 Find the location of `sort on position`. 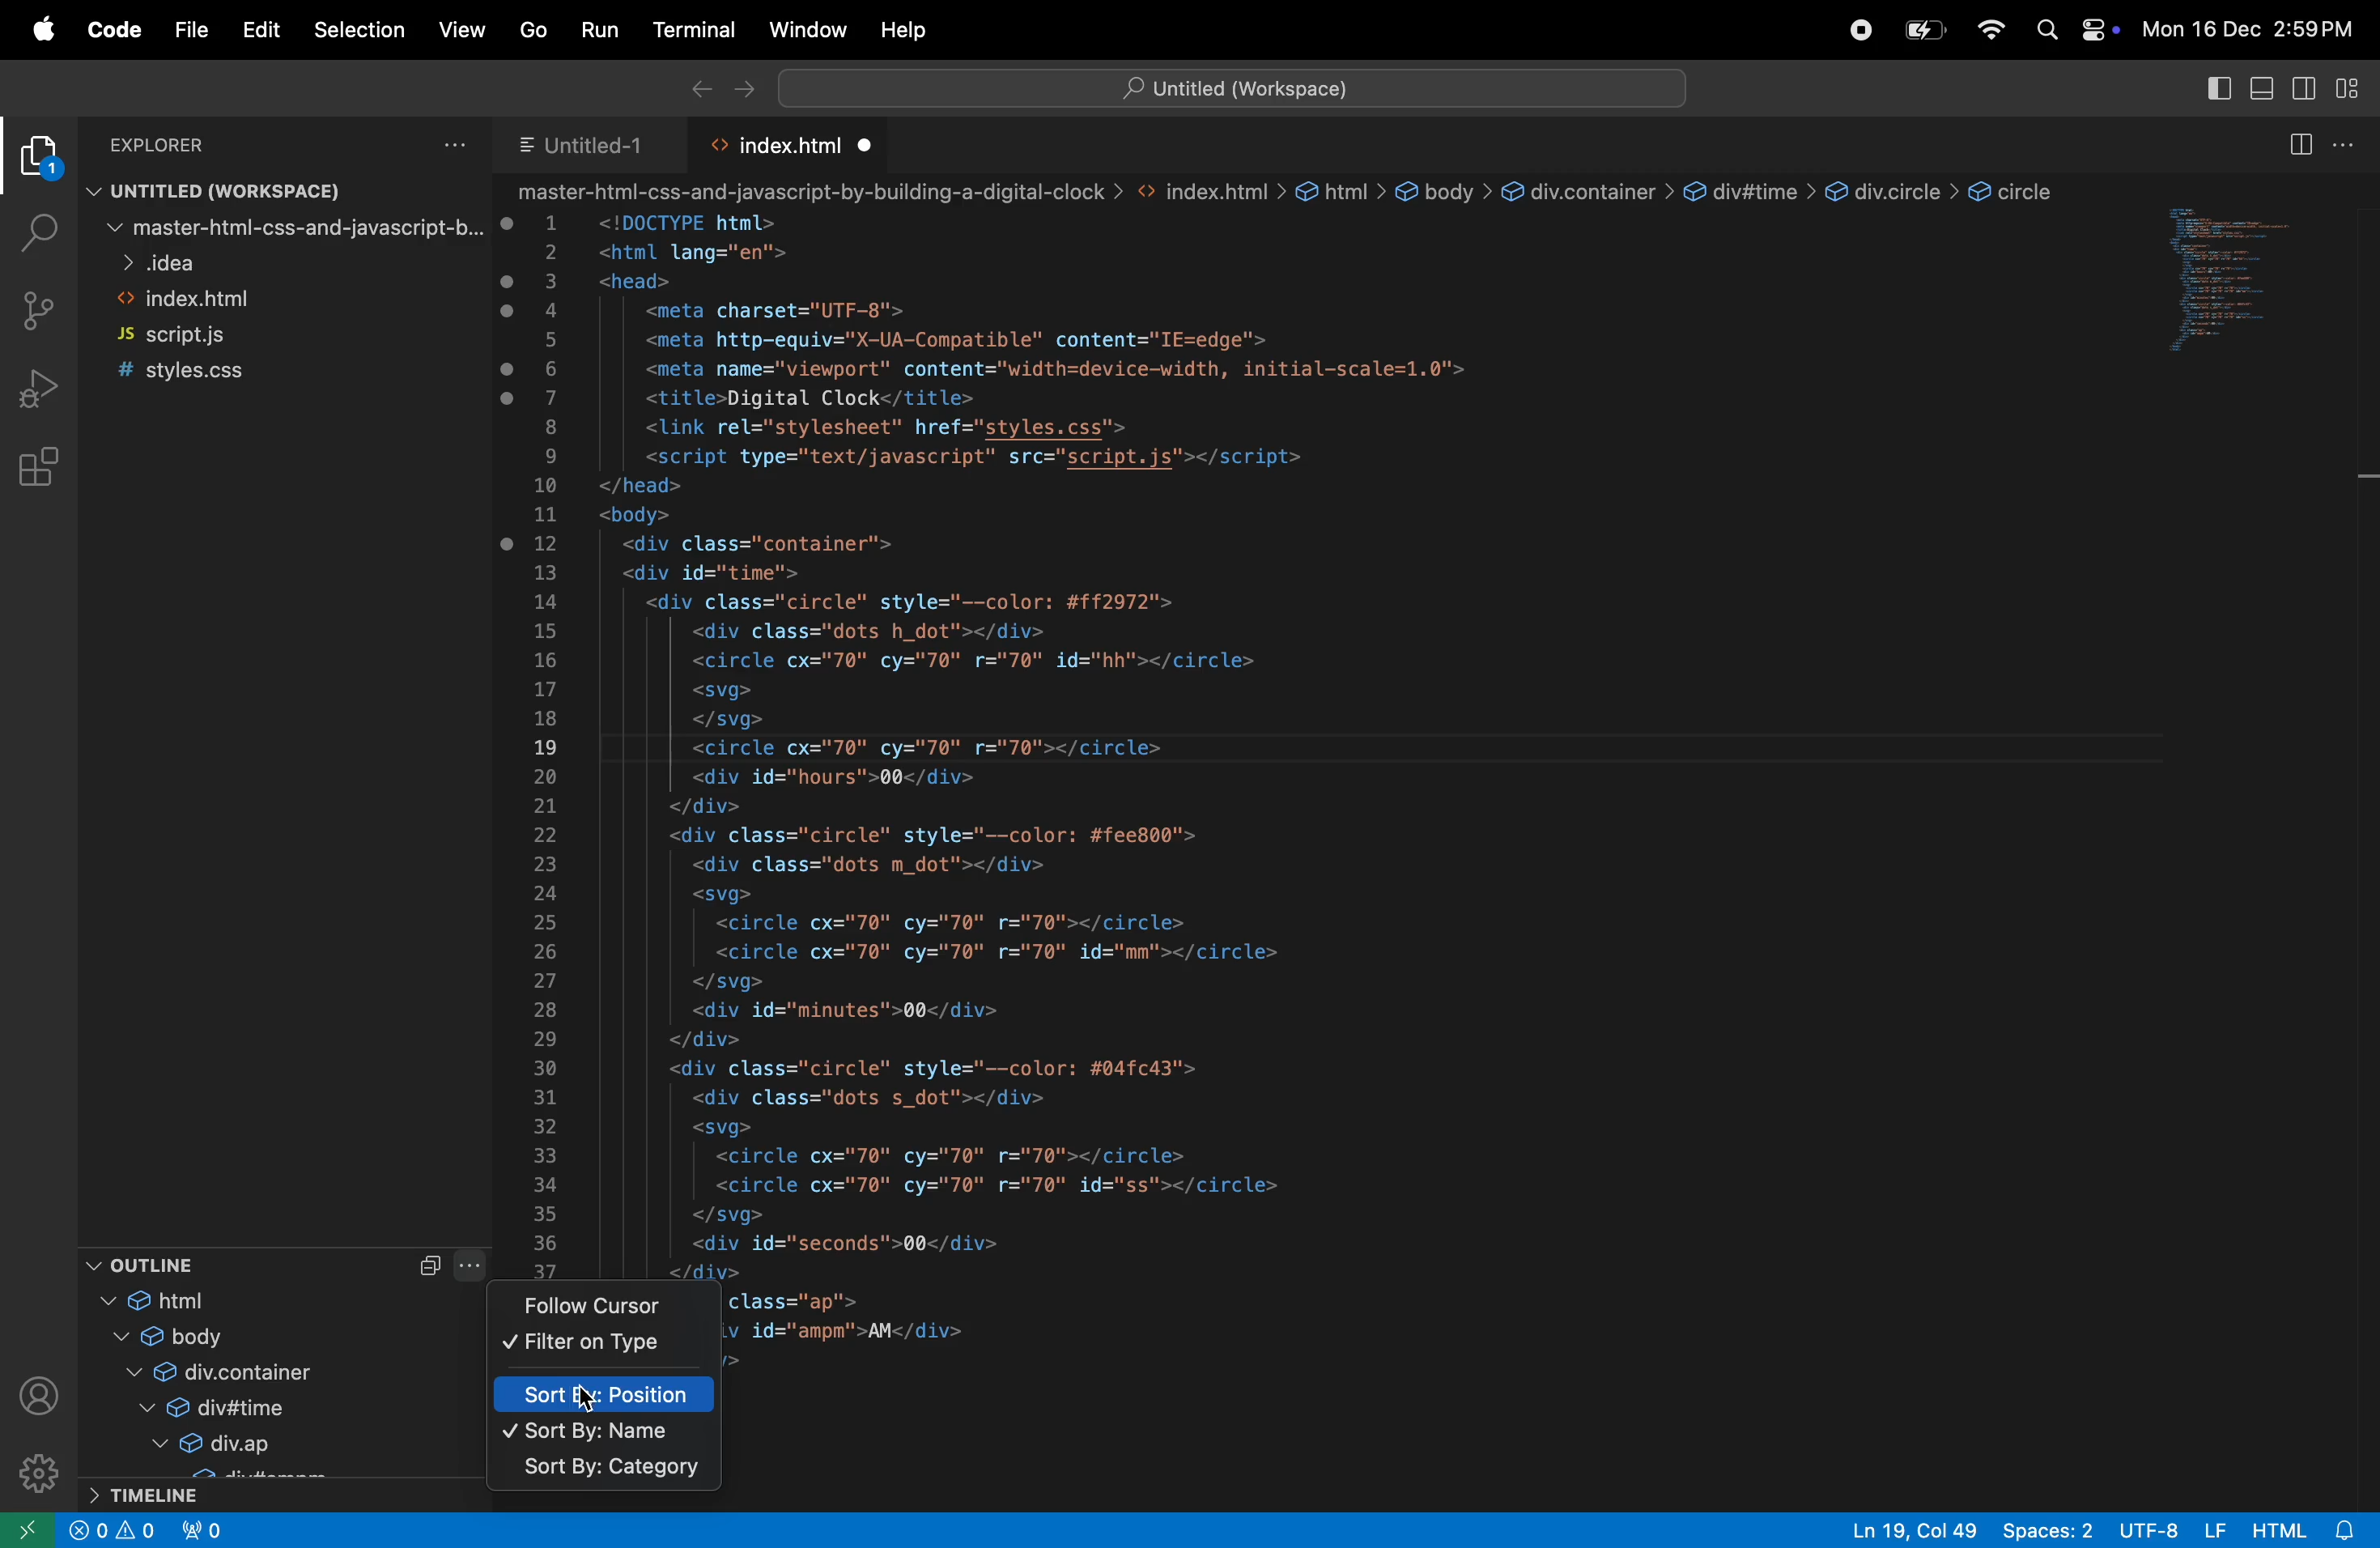

sort on position is located at coordinates (609, 1392).